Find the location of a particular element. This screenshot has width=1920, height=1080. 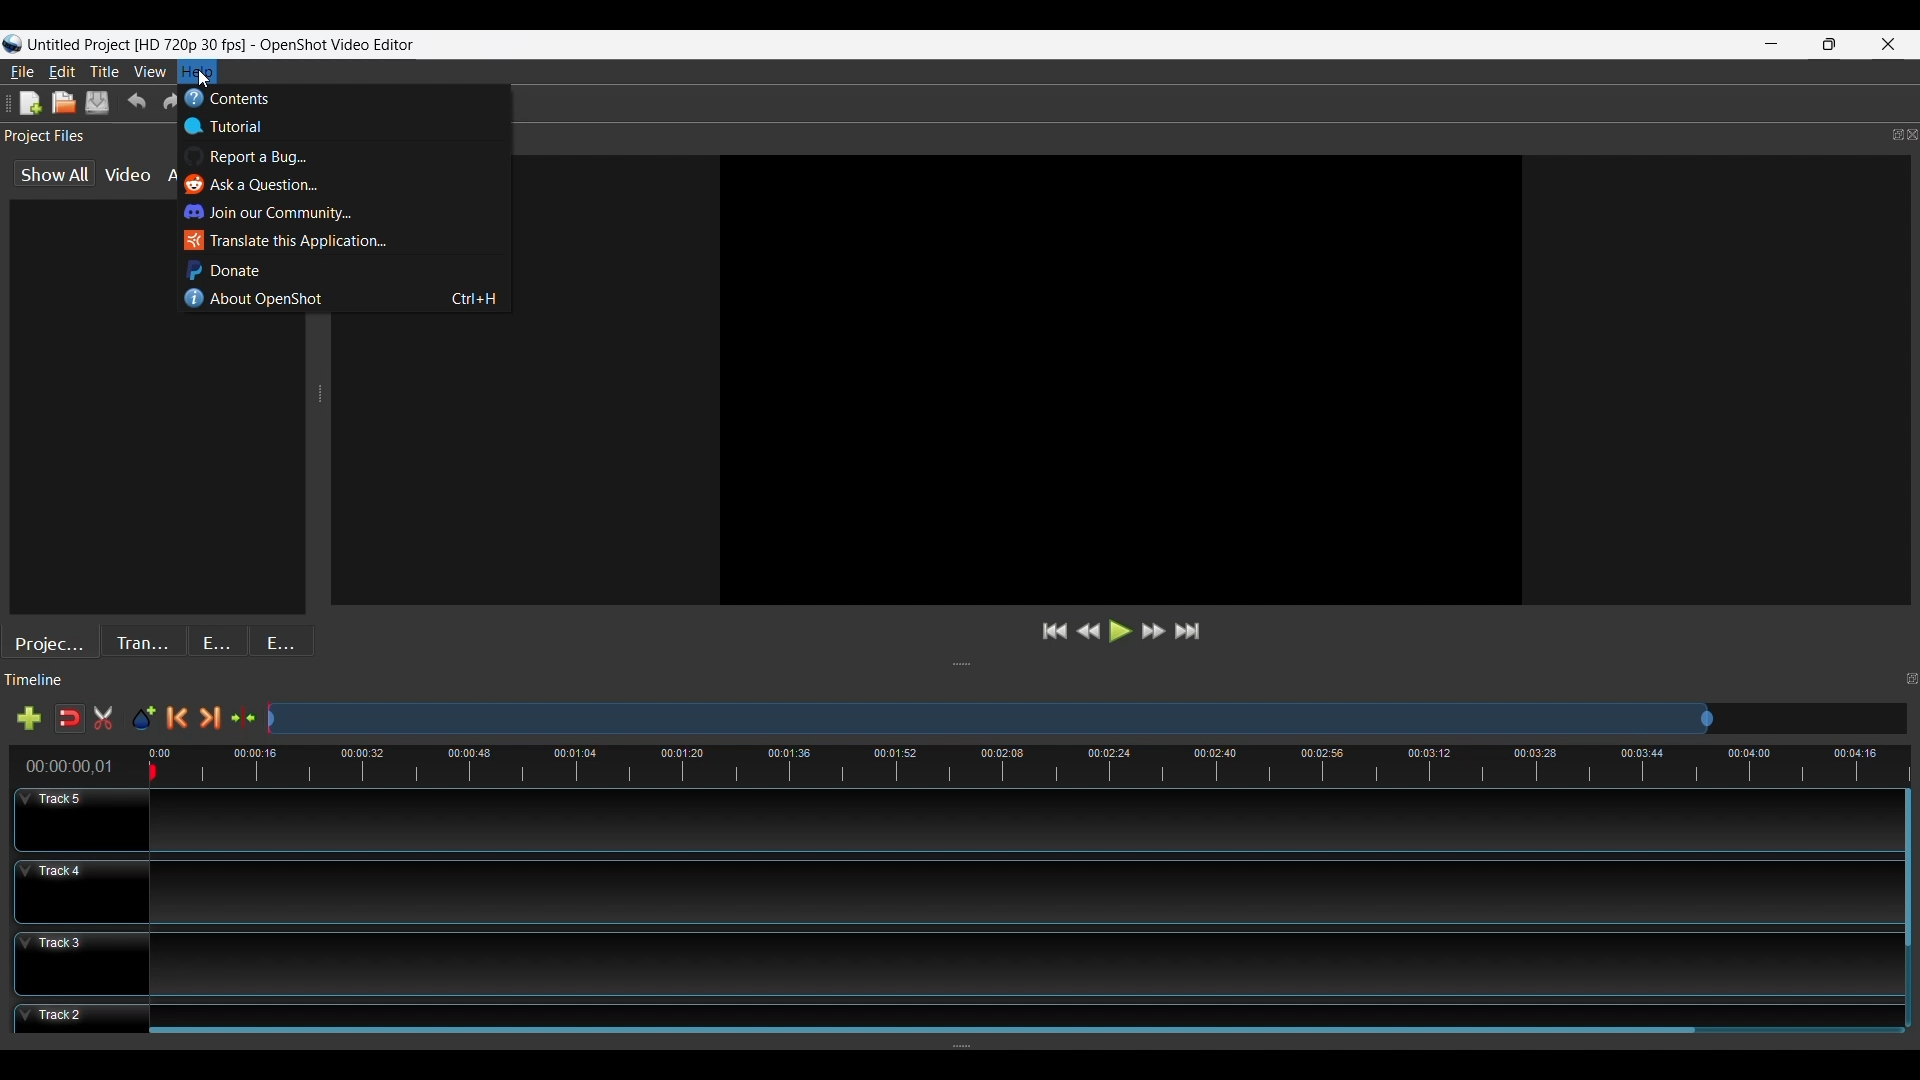

New Project is located at coordinates (64, 102).